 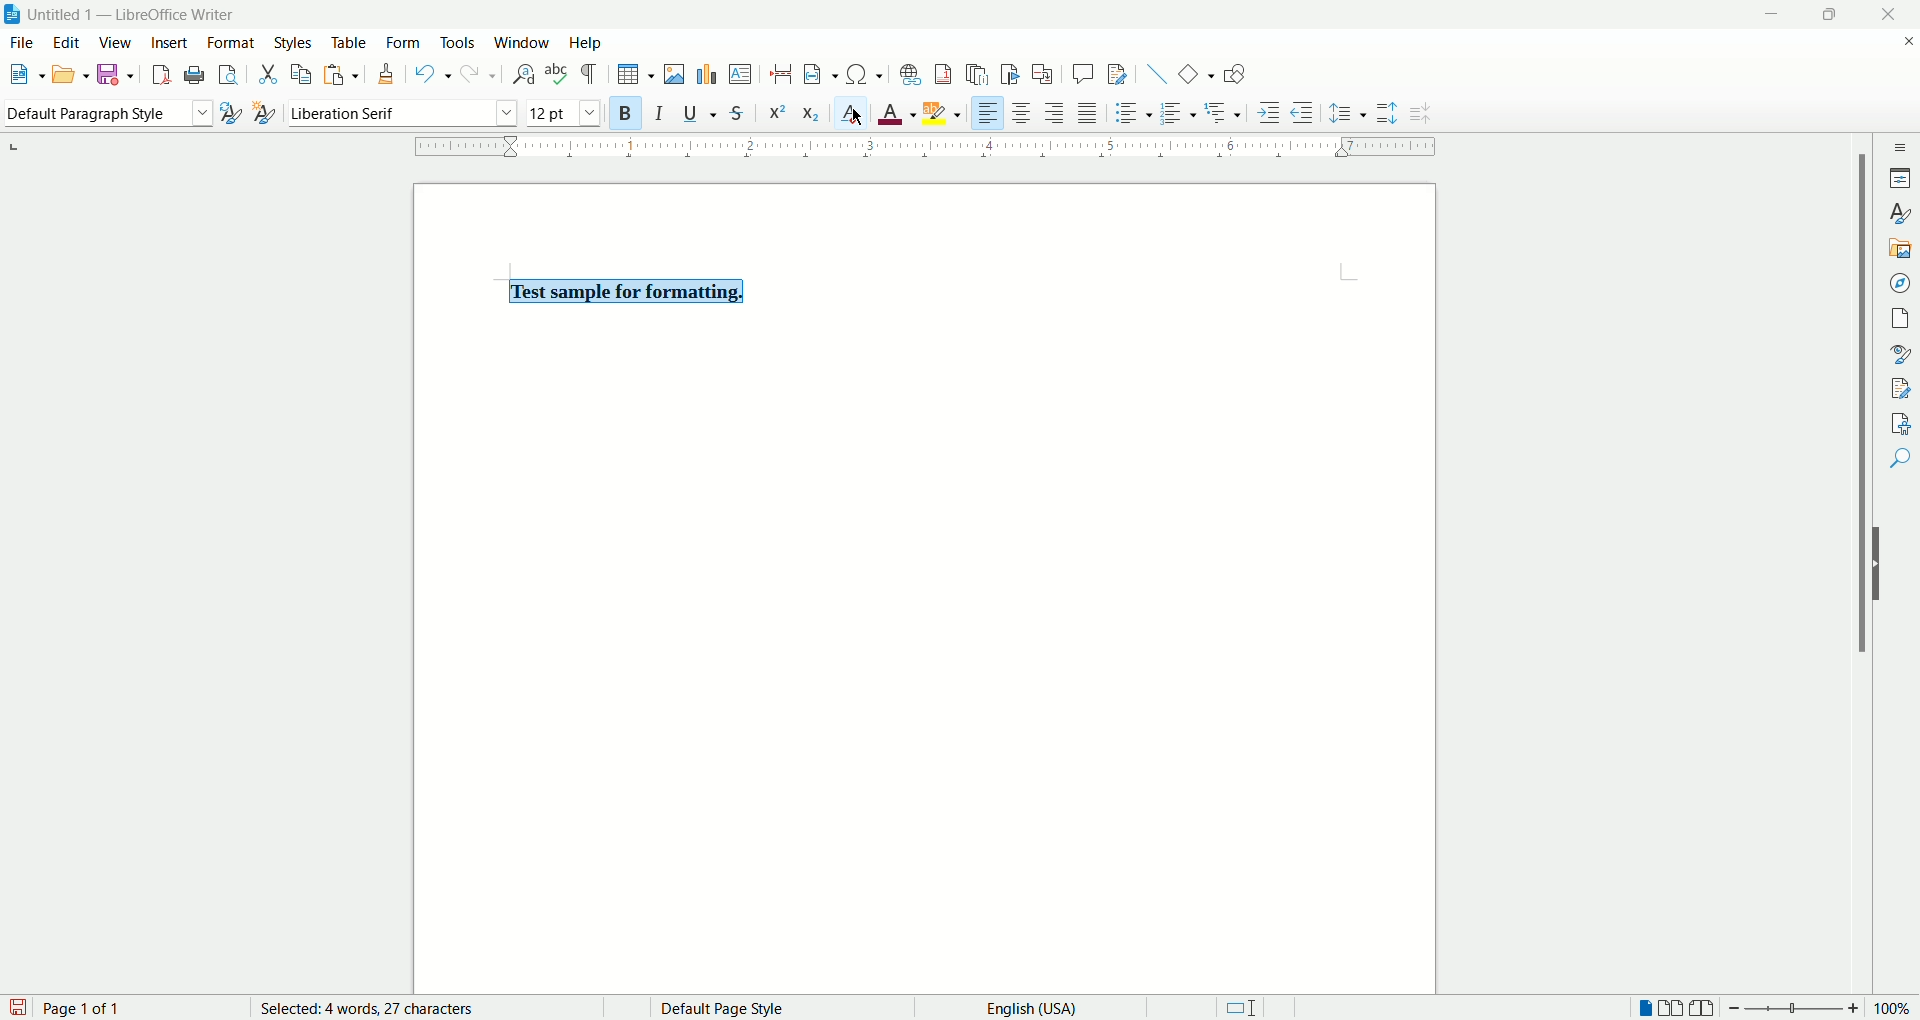 I want to click on insert image, so click(x=670, y=74).